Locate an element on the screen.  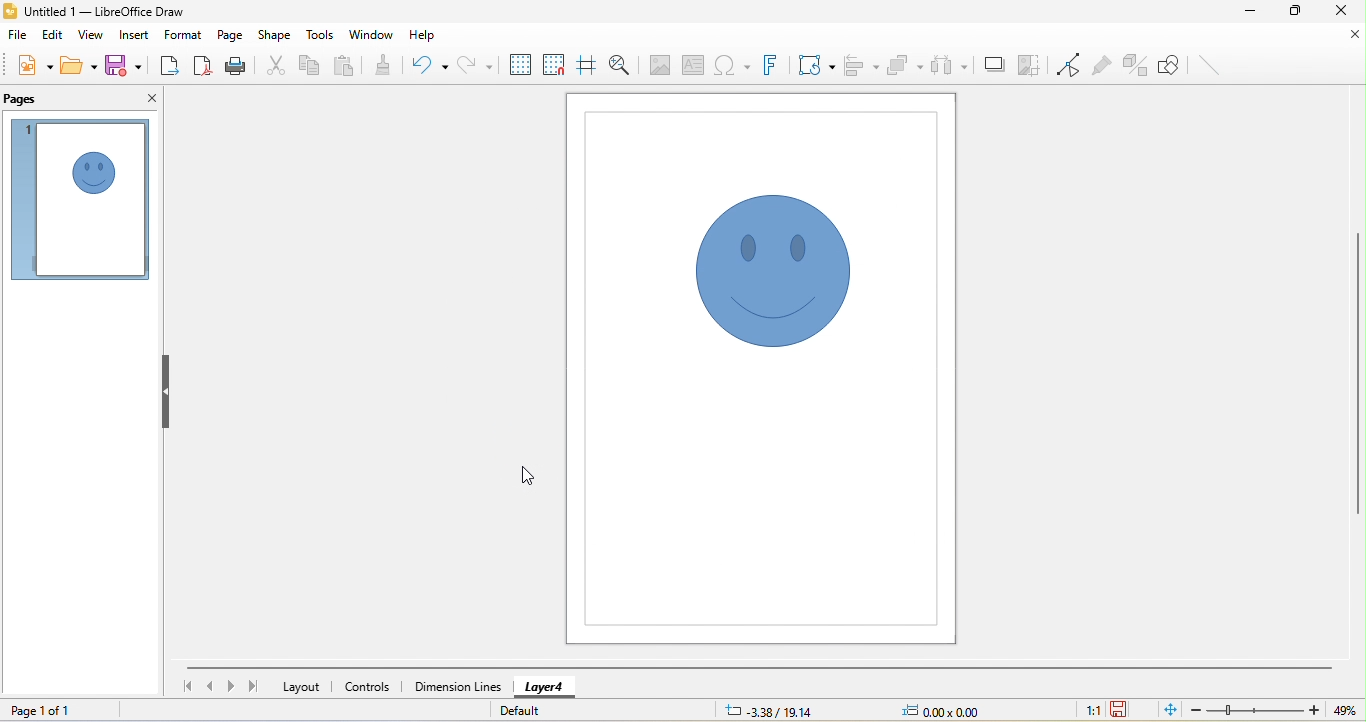
show draw function is located at coordinates (1167, 65).